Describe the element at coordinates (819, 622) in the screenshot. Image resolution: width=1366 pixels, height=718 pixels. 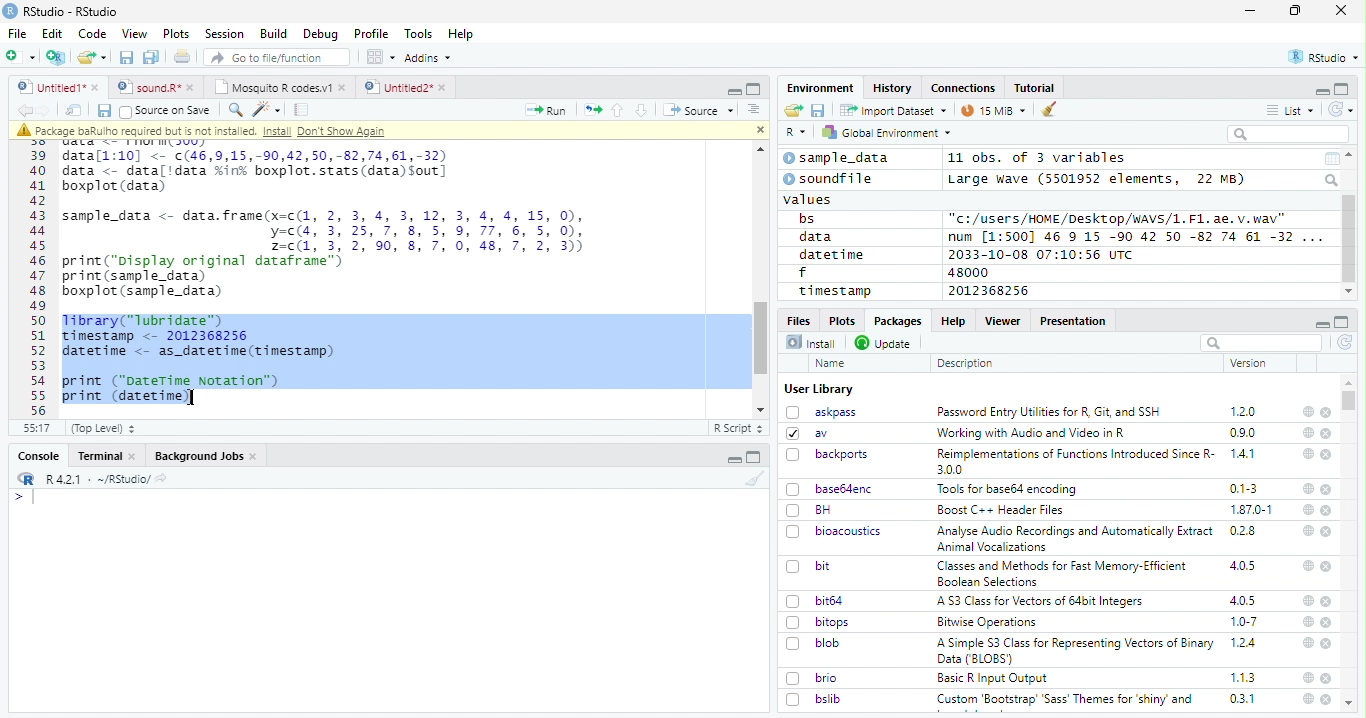
I see `bitops` at that location.